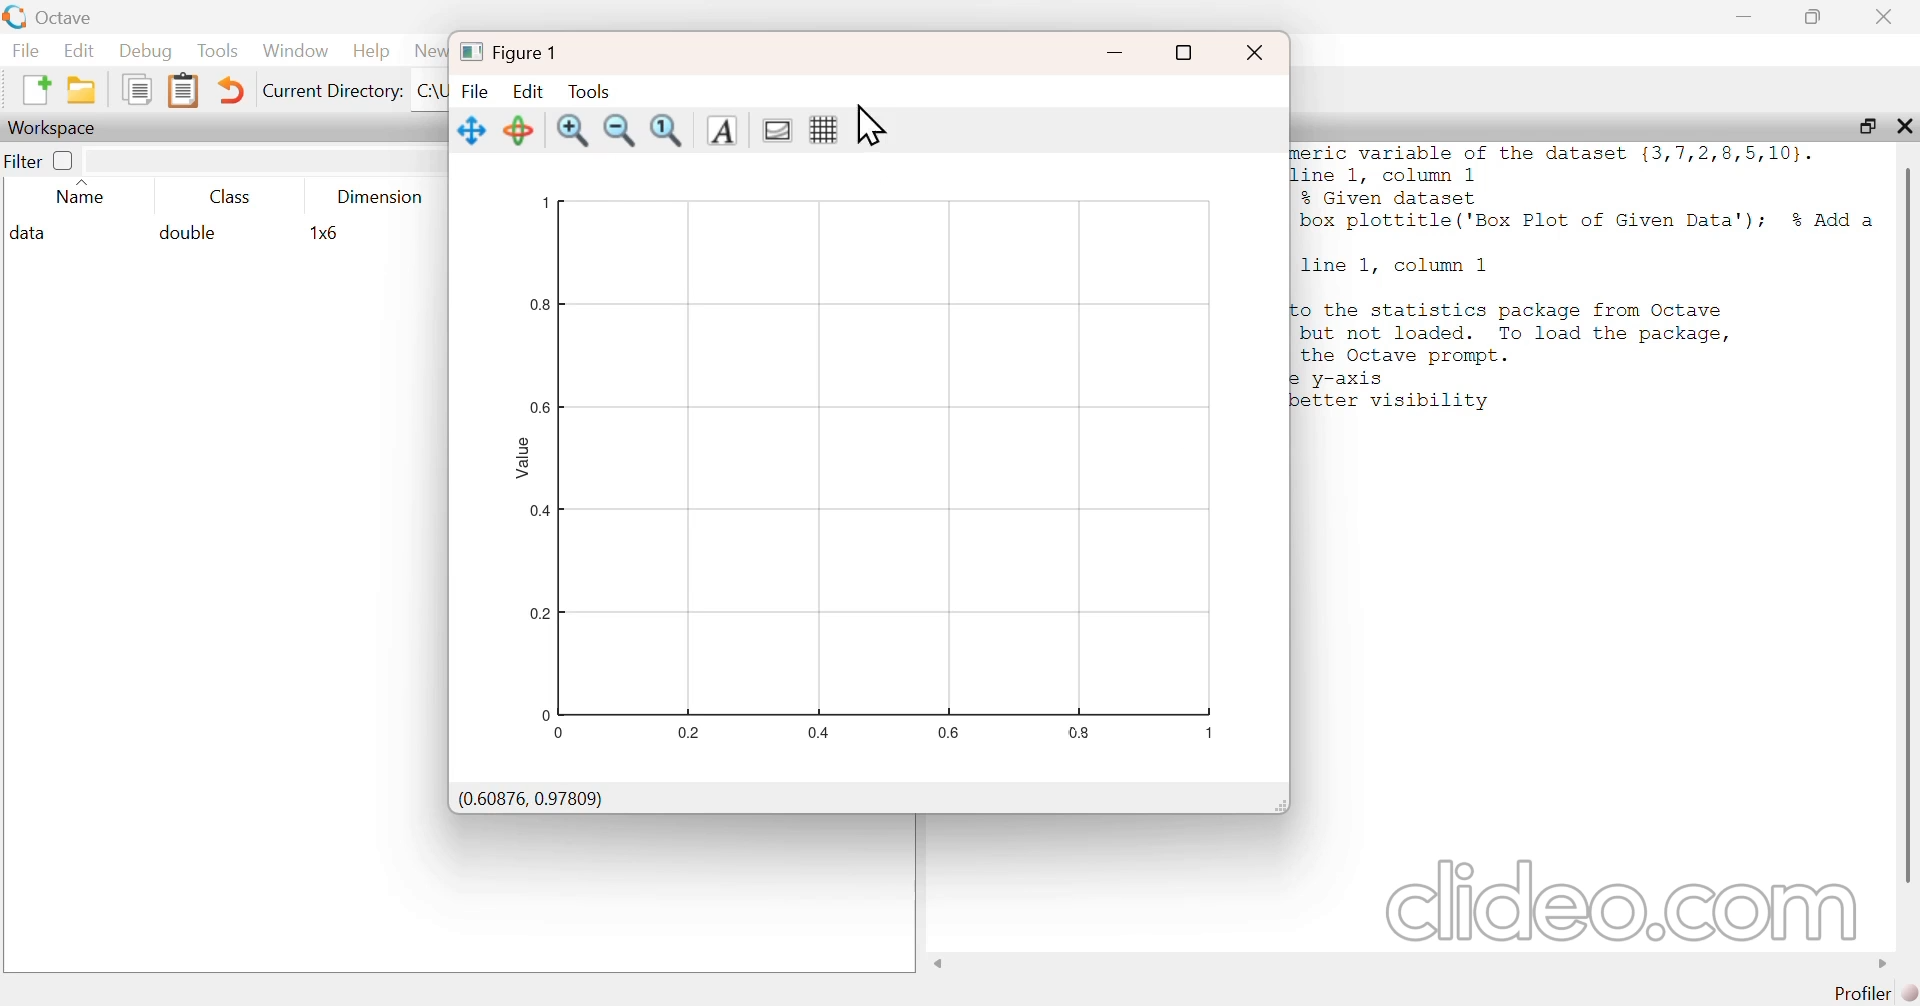  What do you see at coordinates (1814, 17) in the screenshot?
I see `maximize` at bounding box center [1814, 17].